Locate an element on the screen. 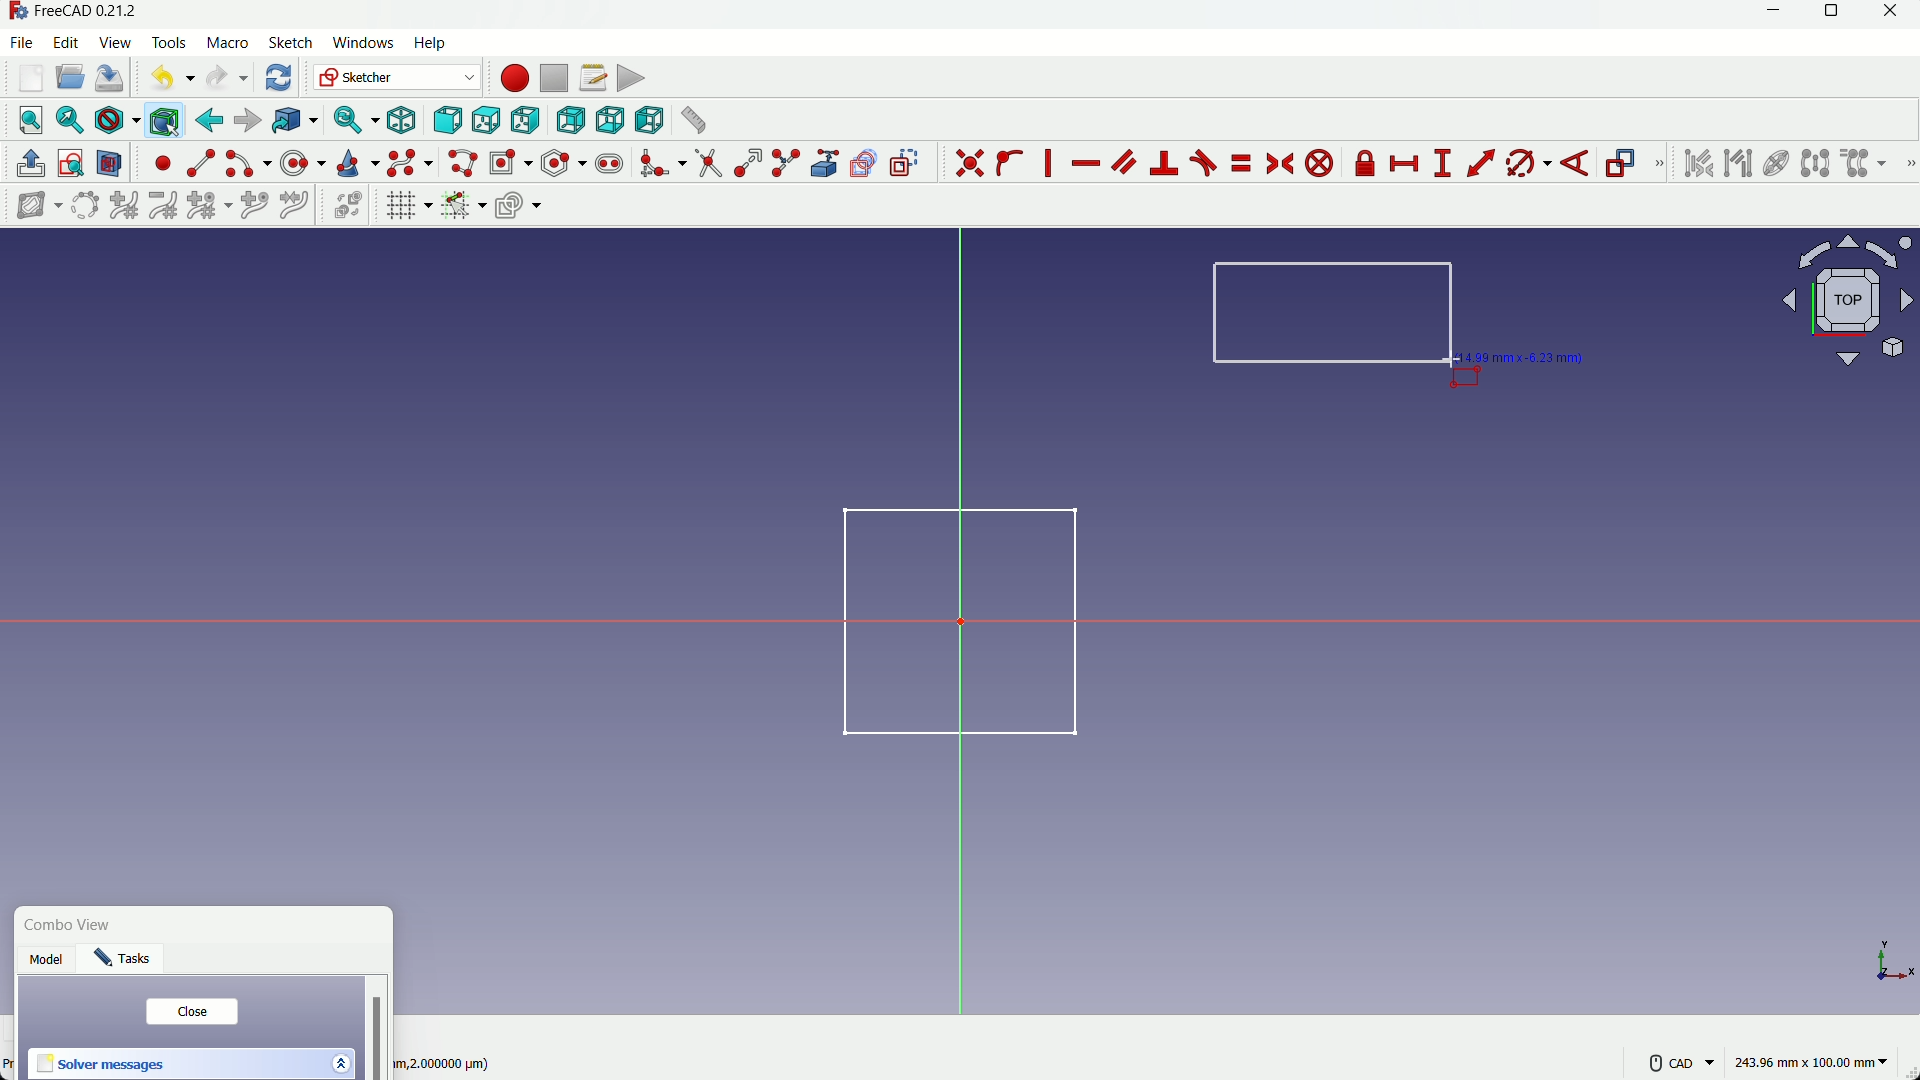 This screenshot has width=1920, height=1080. constraint tangent is located at coordinates (1204, 163).